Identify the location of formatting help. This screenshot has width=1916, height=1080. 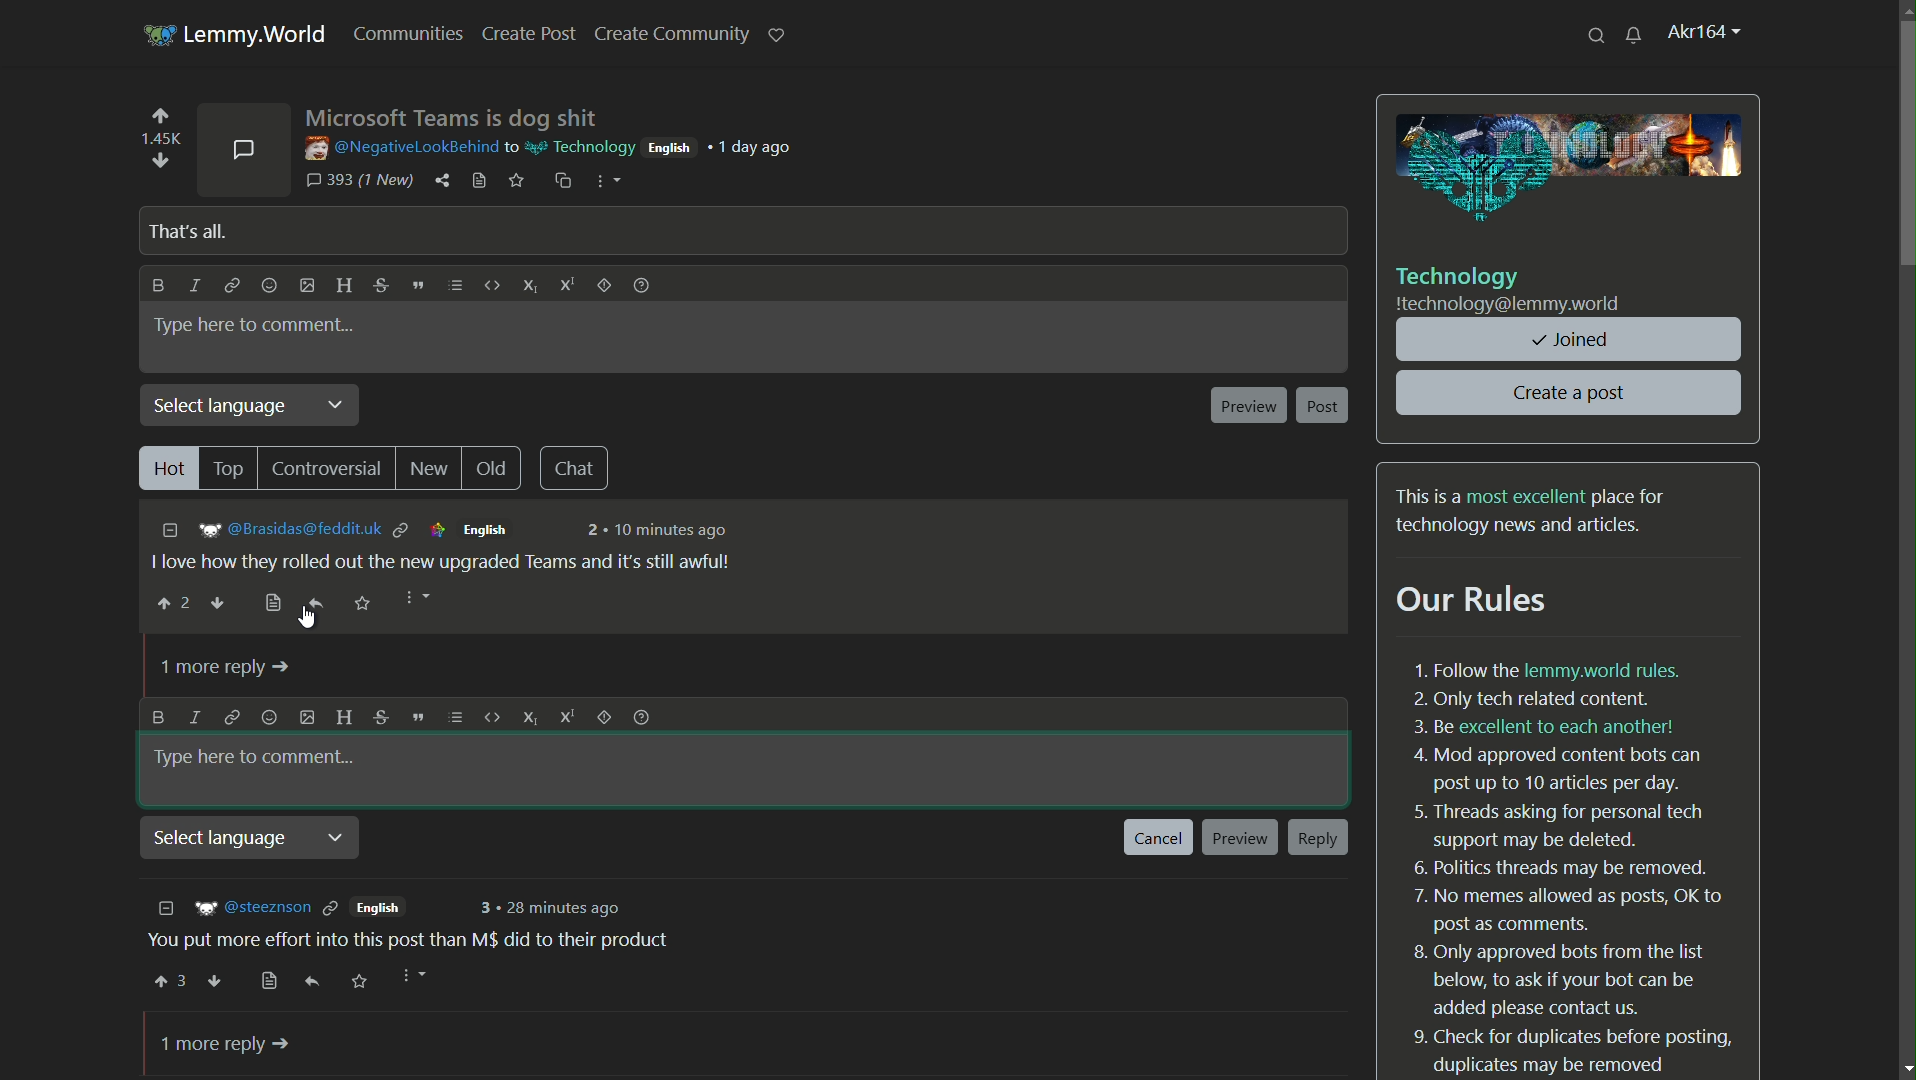
(641, 718).